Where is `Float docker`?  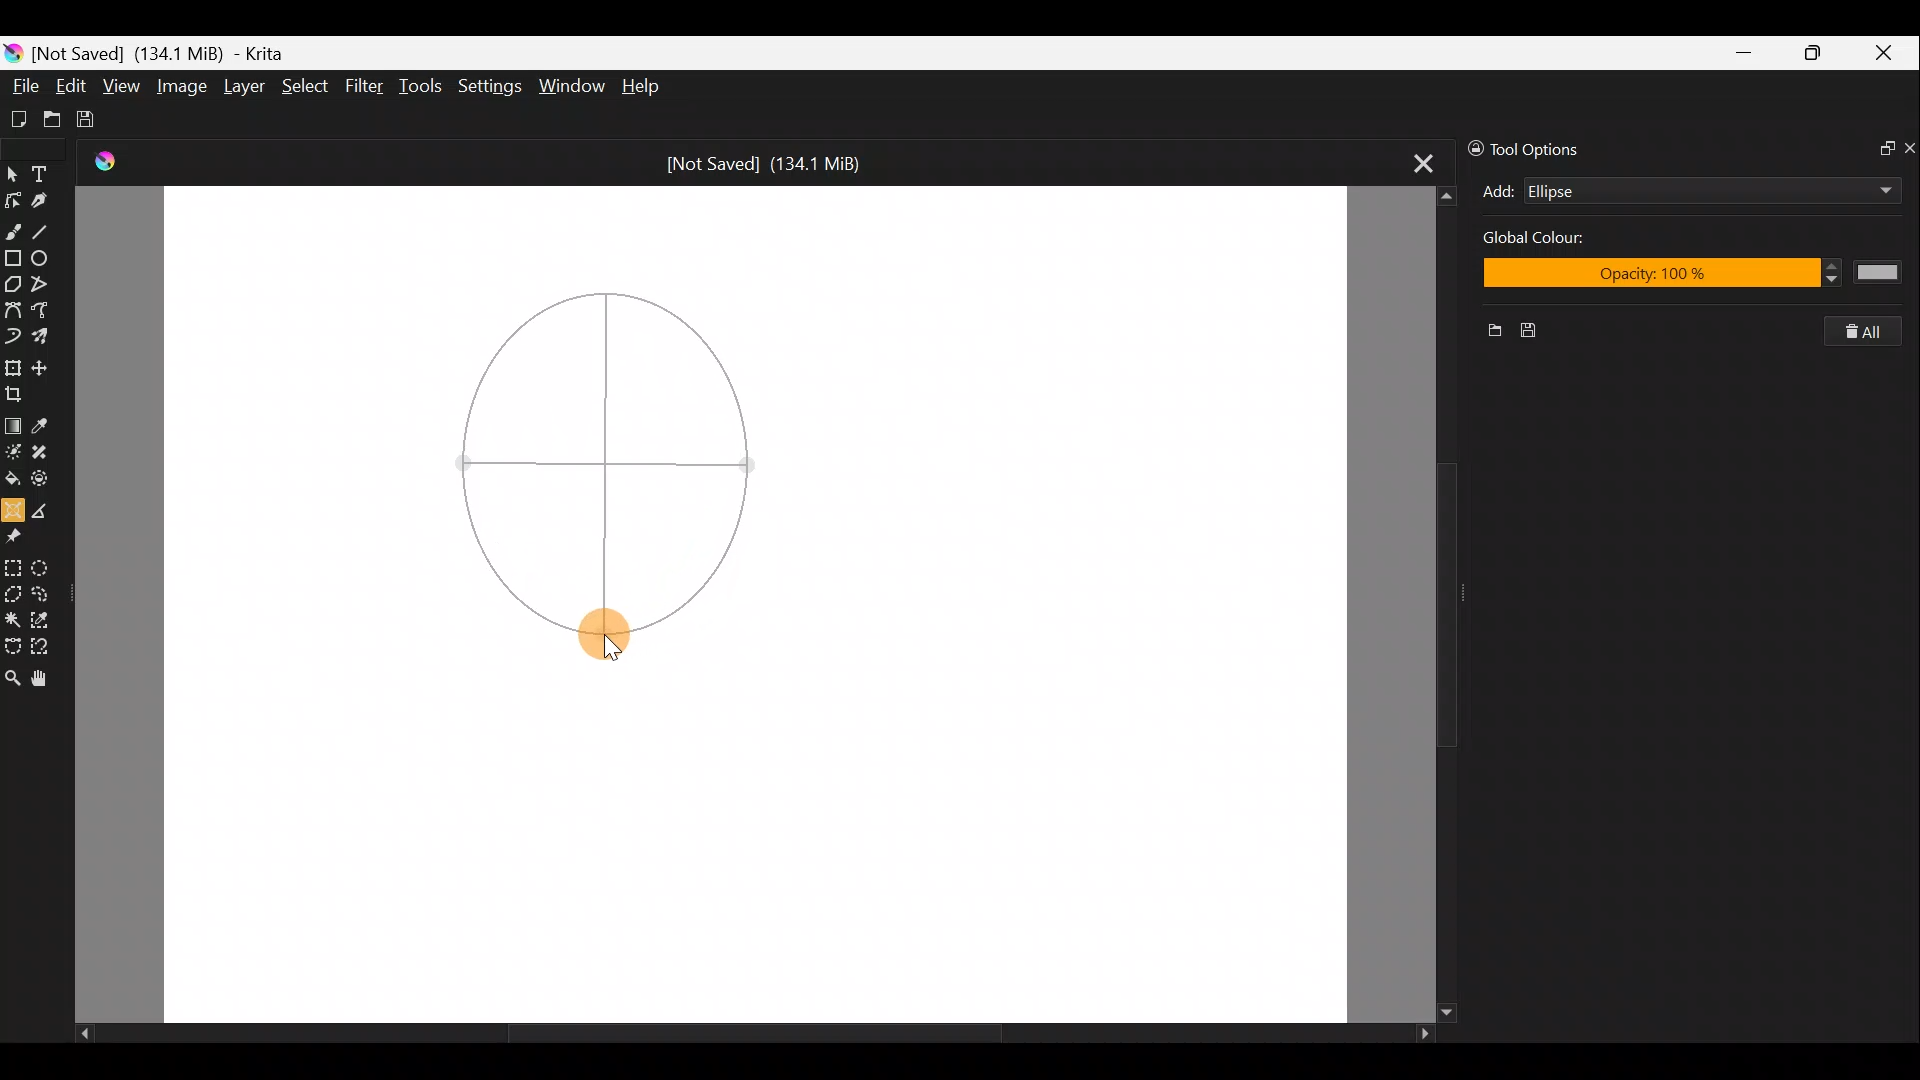
Float docker is located at coordinates (1878, 150).